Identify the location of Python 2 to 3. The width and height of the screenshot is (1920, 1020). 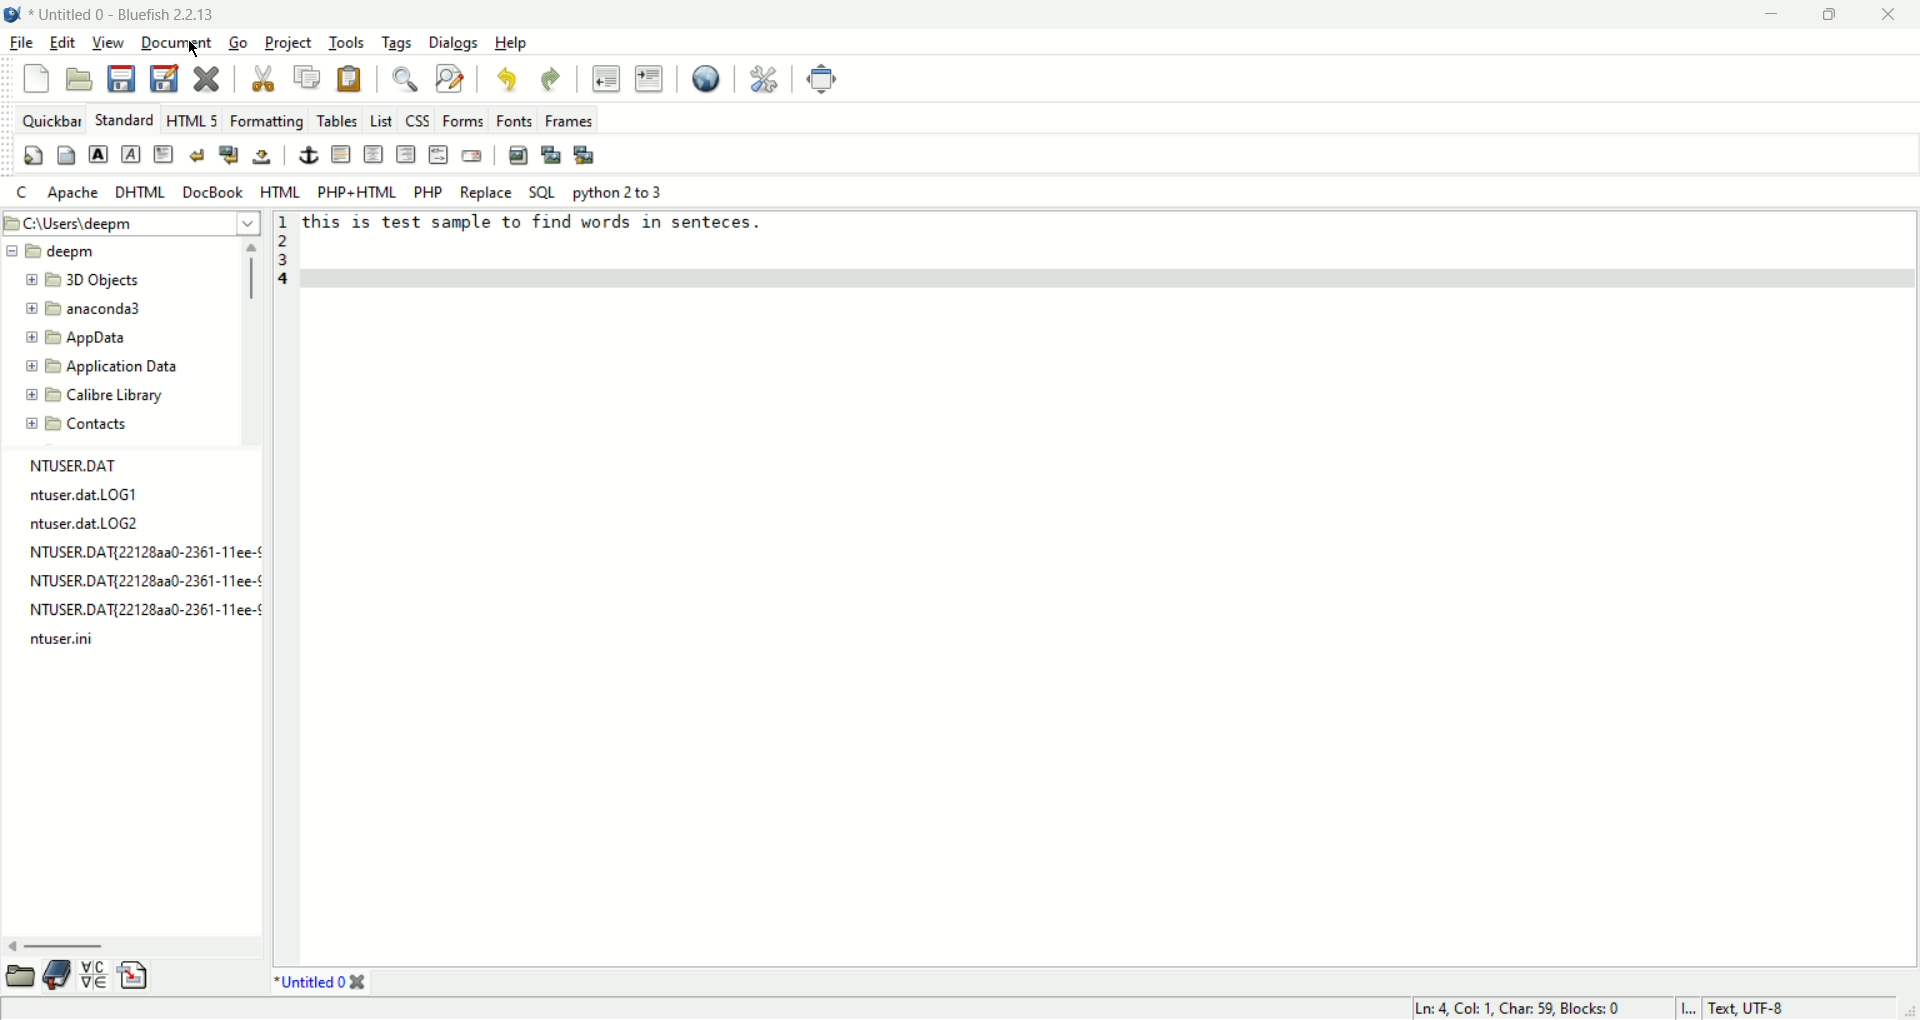
(628, 192).